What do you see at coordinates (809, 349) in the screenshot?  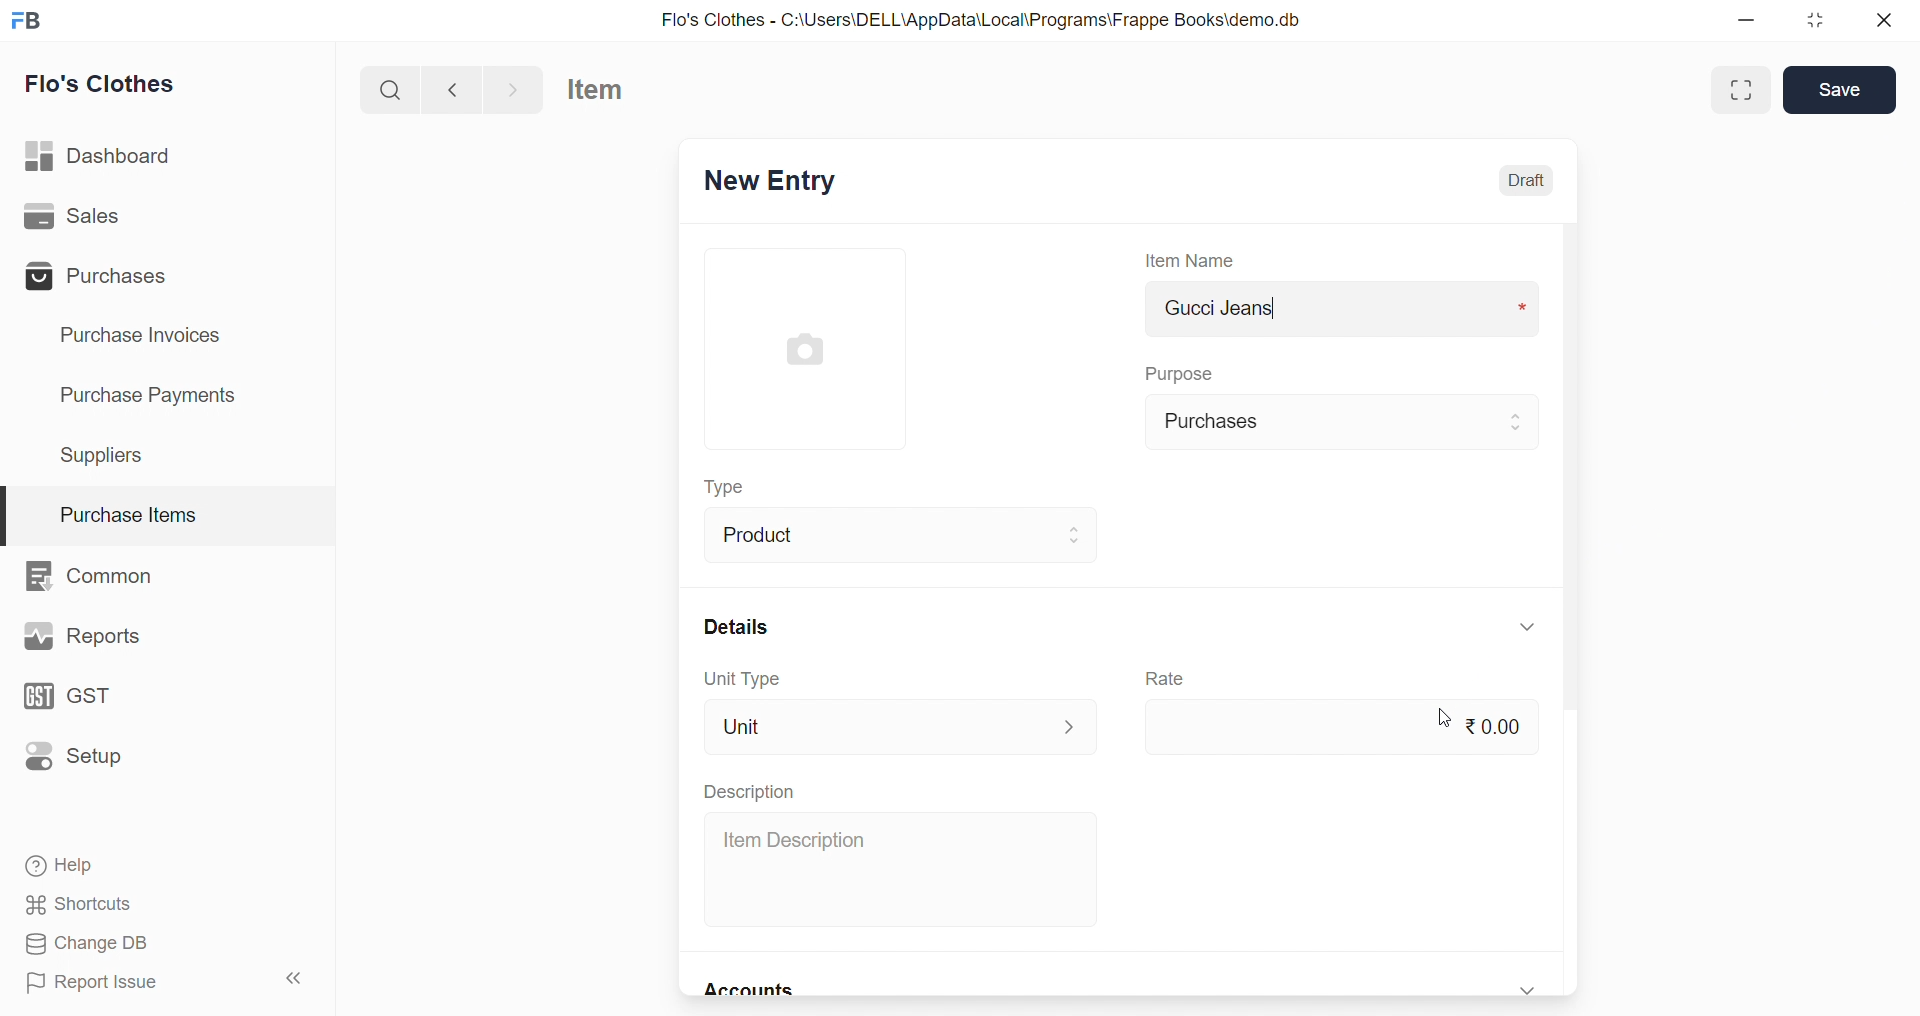 I see `image` at bounding box center [809, 349].